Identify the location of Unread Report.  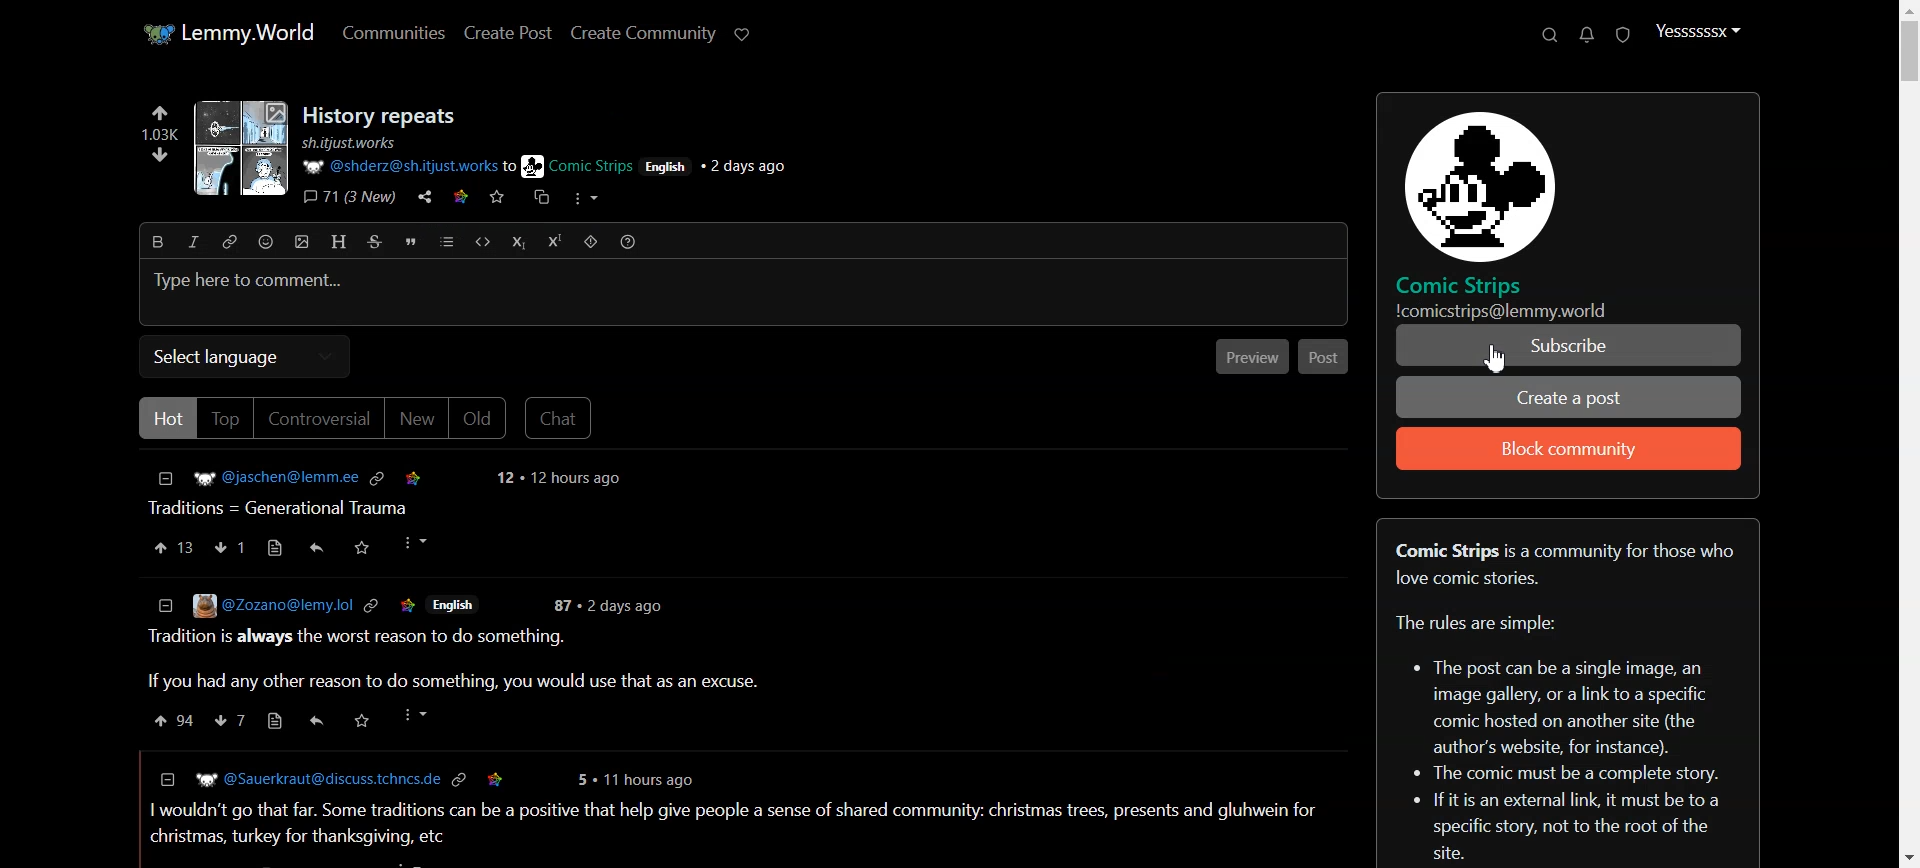
(1624, 35).